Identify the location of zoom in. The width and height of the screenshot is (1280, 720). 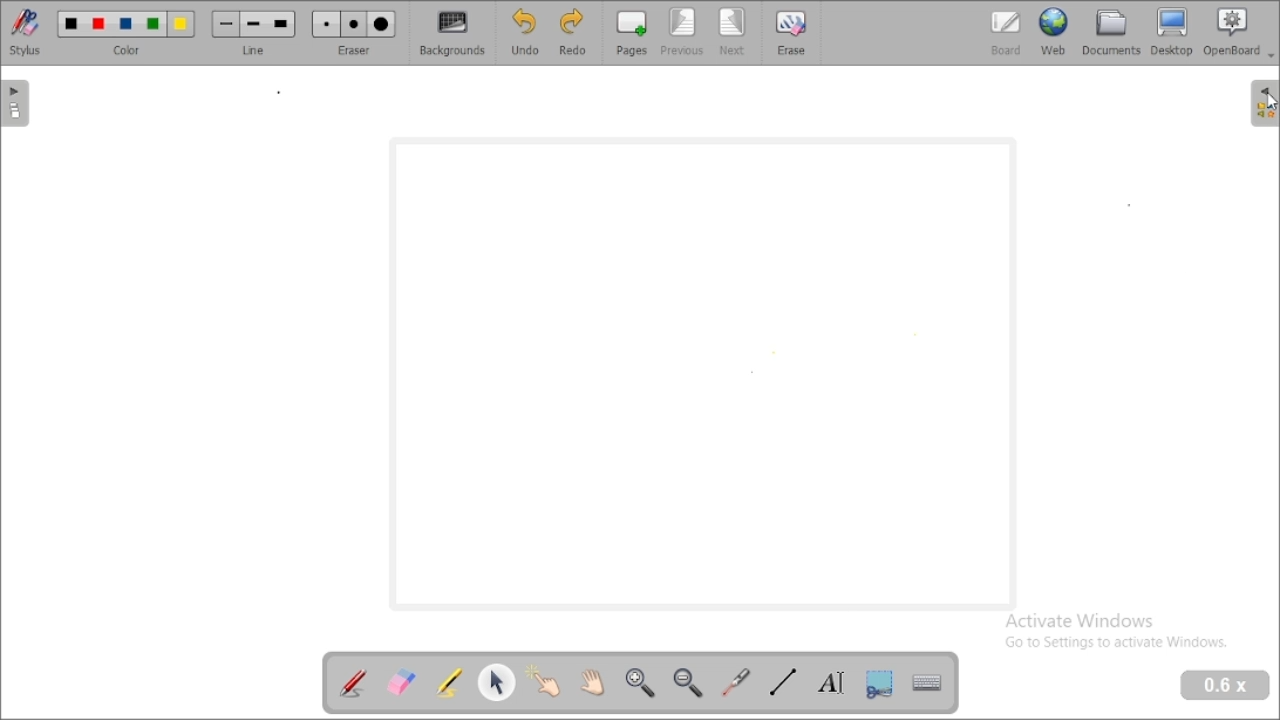
(641, 683).